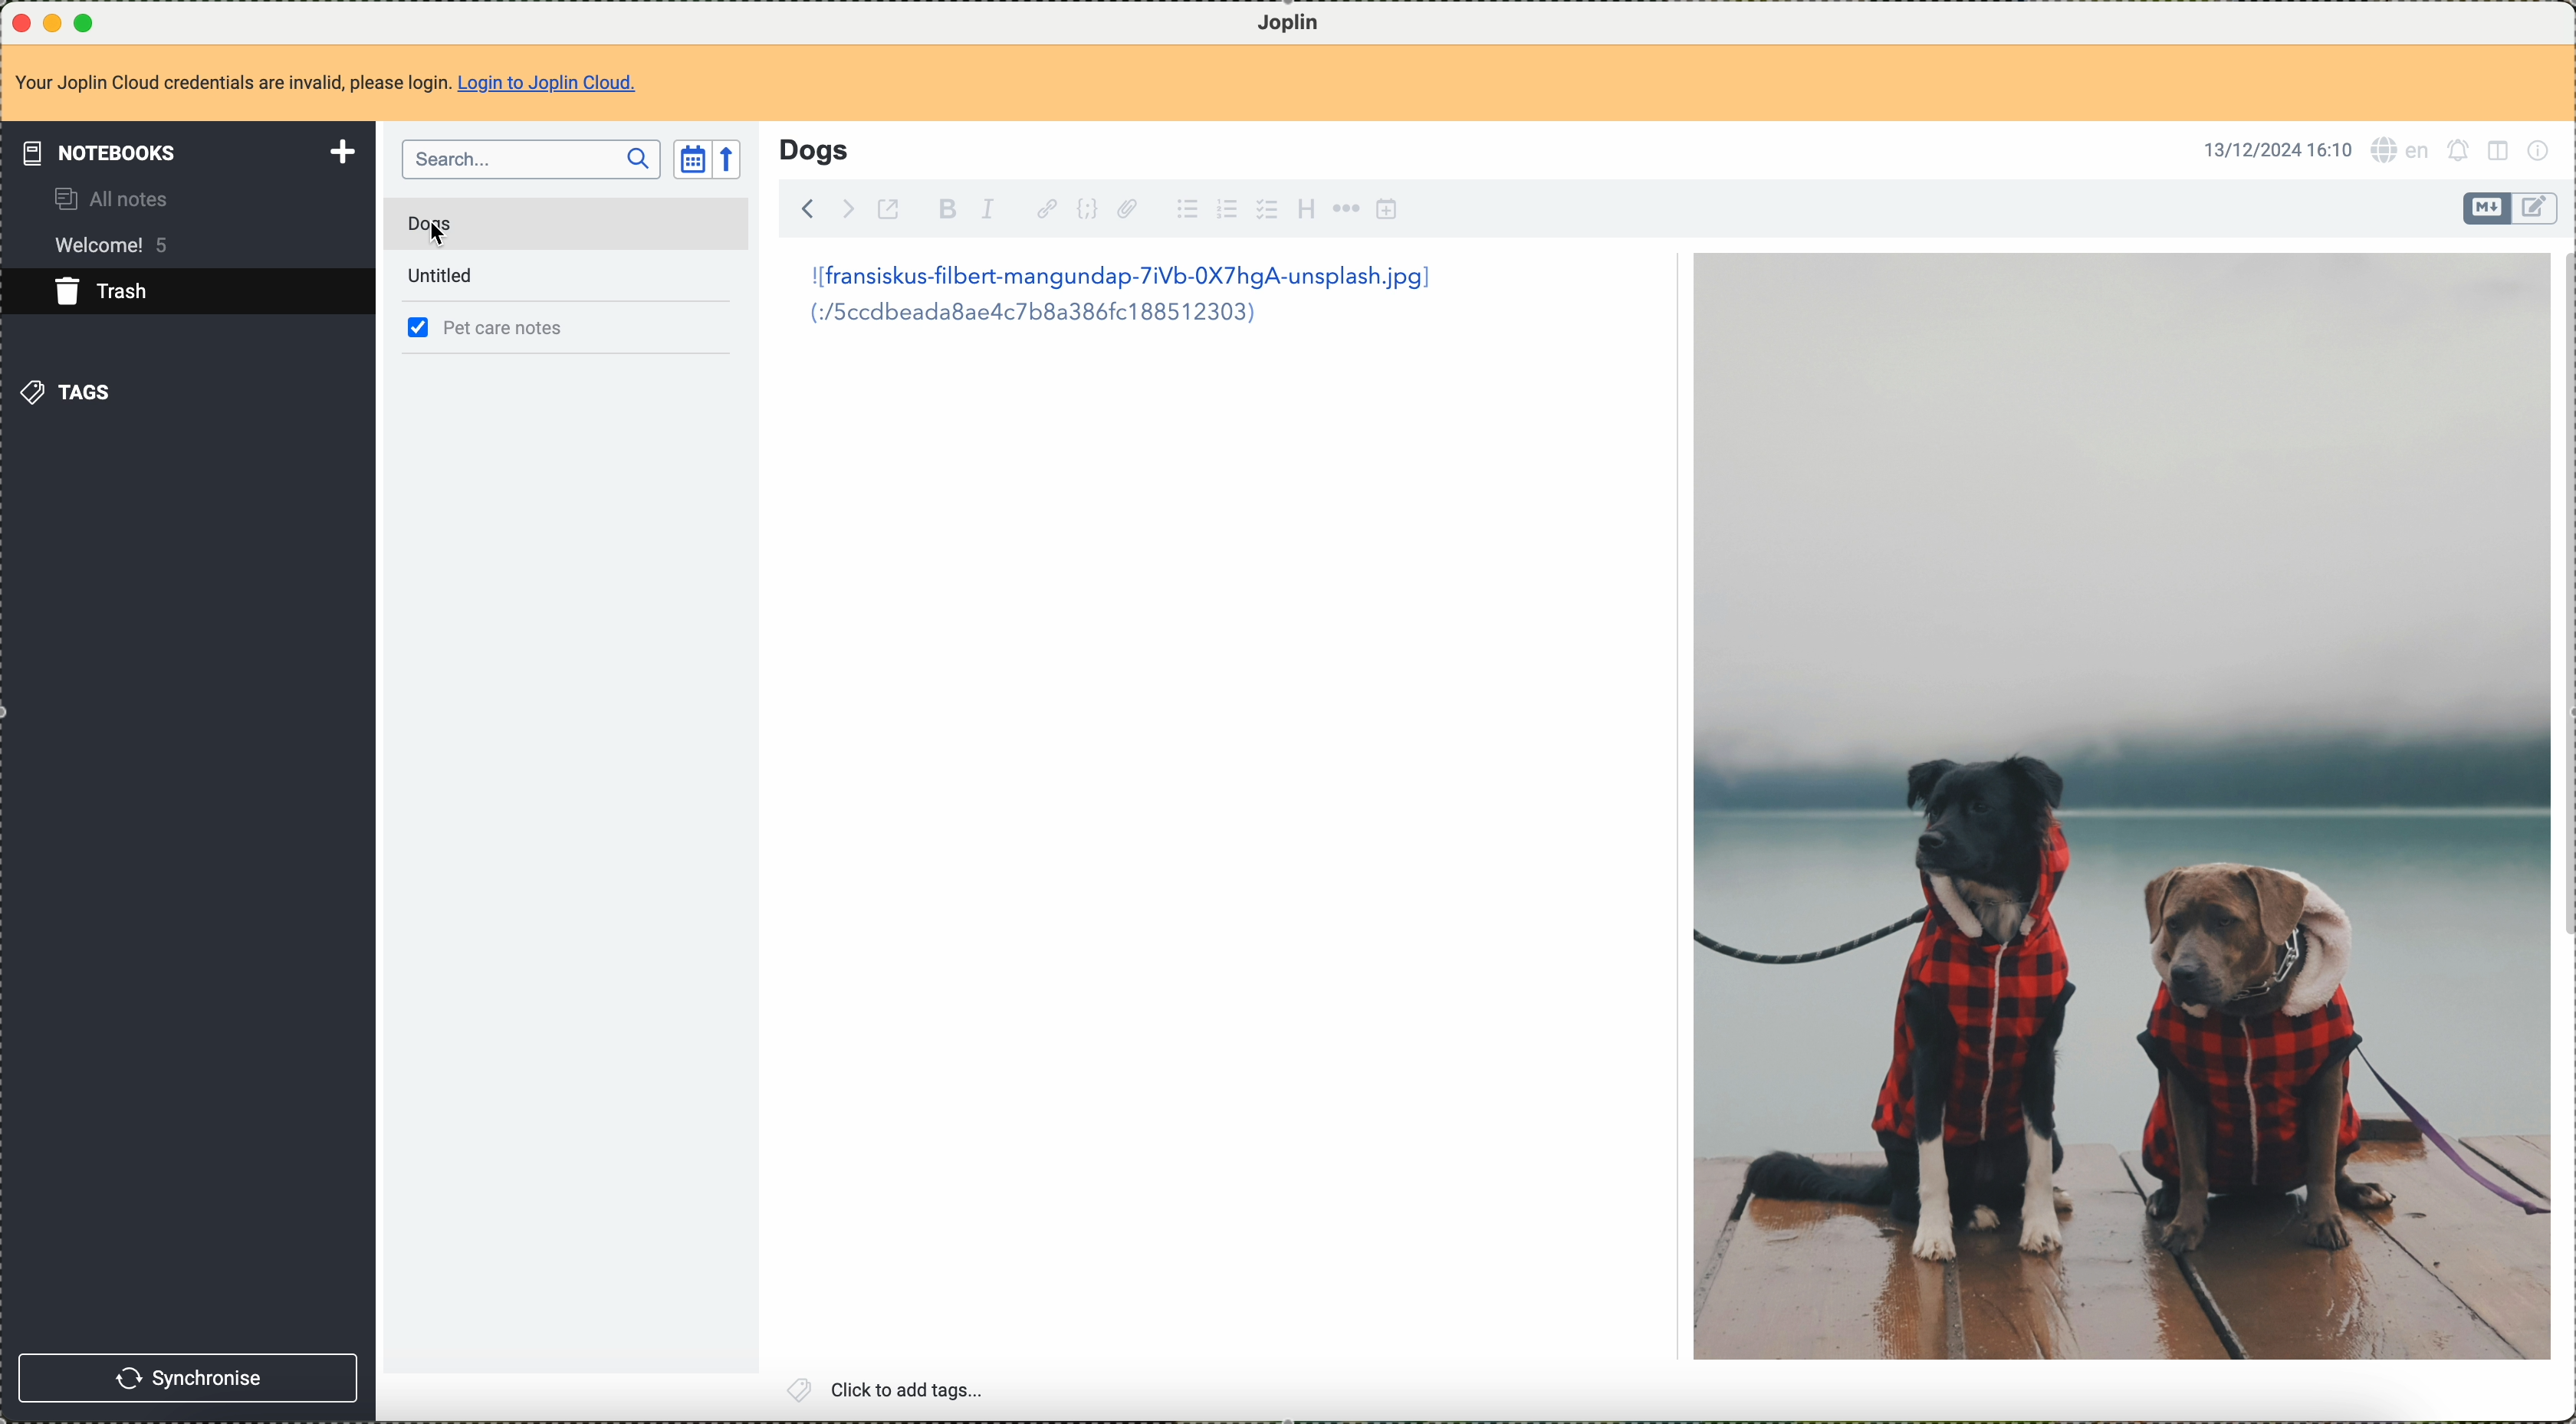  Describe the element at coordinates (460, 225) in the screenshot. I see `click on dogs note` at that location.